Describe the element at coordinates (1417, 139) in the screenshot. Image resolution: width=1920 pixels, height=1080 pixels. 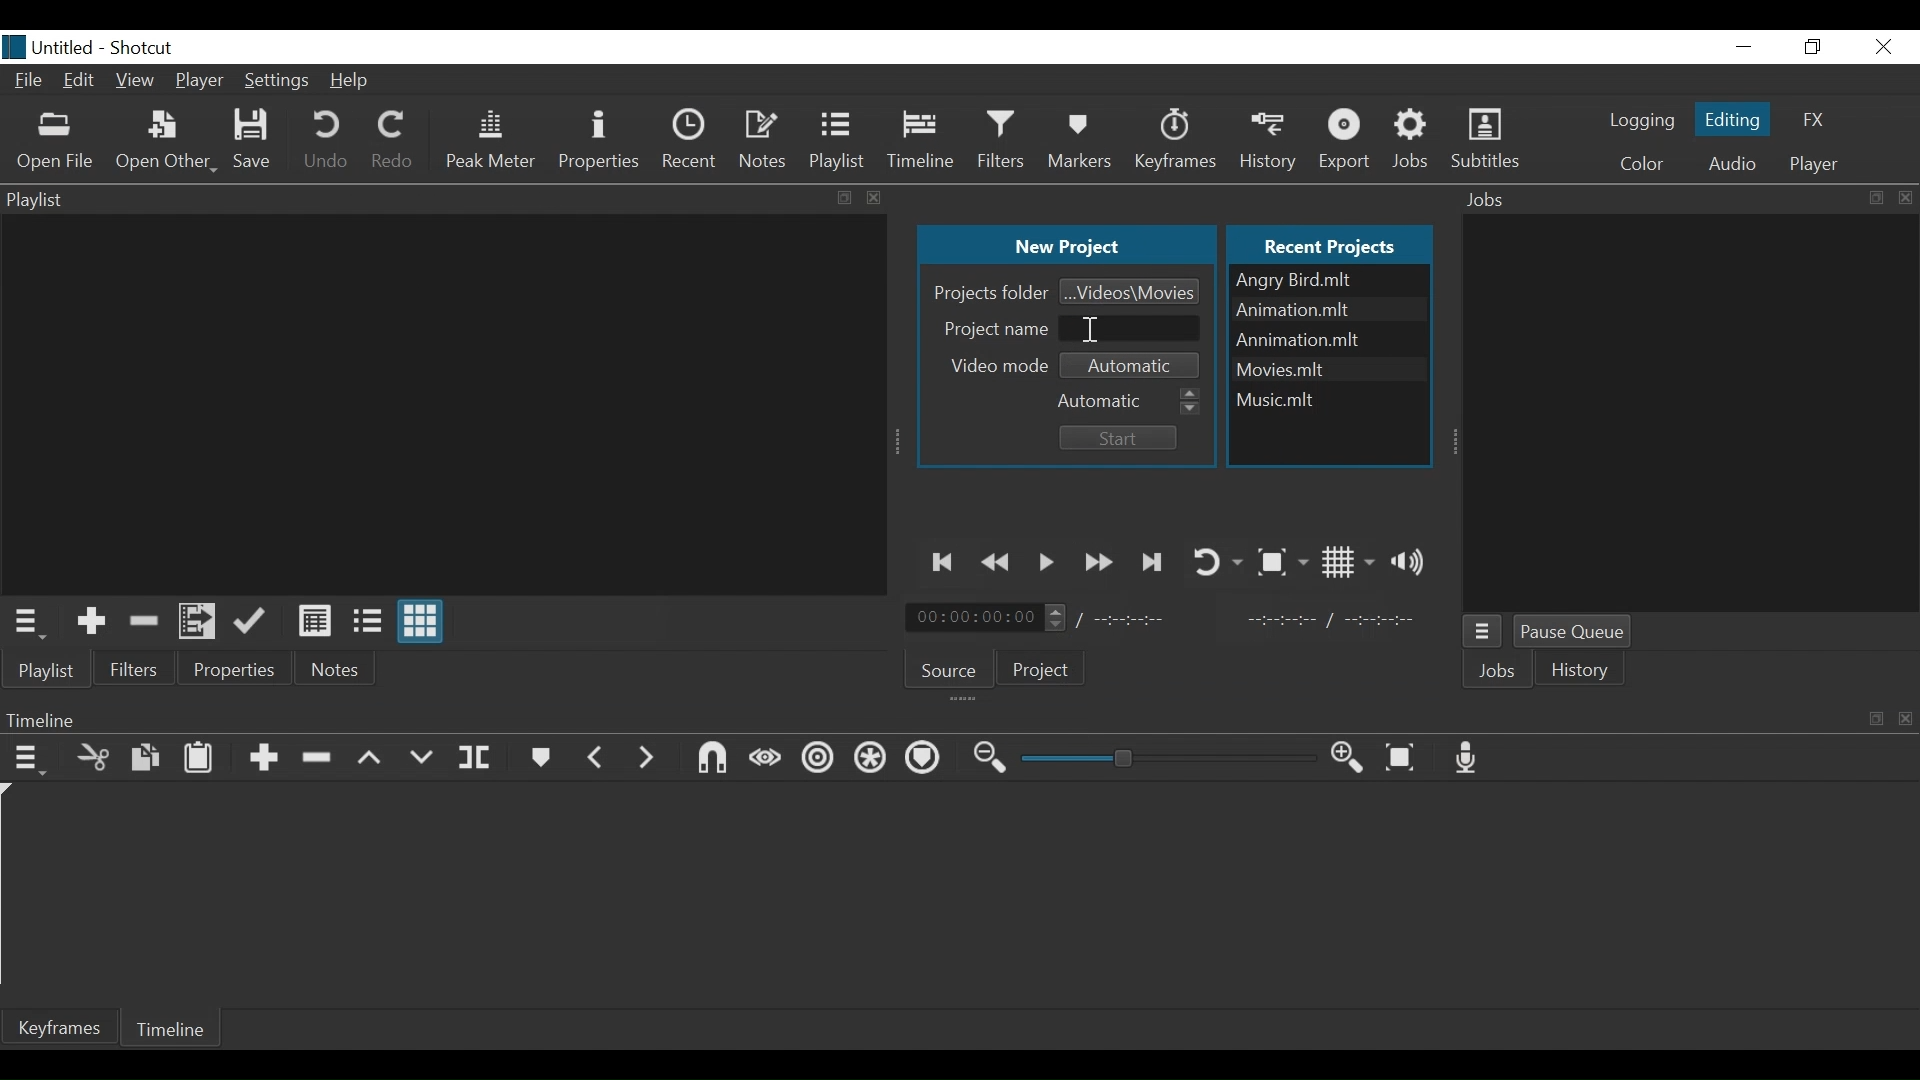
I see `Jobs` at that location.